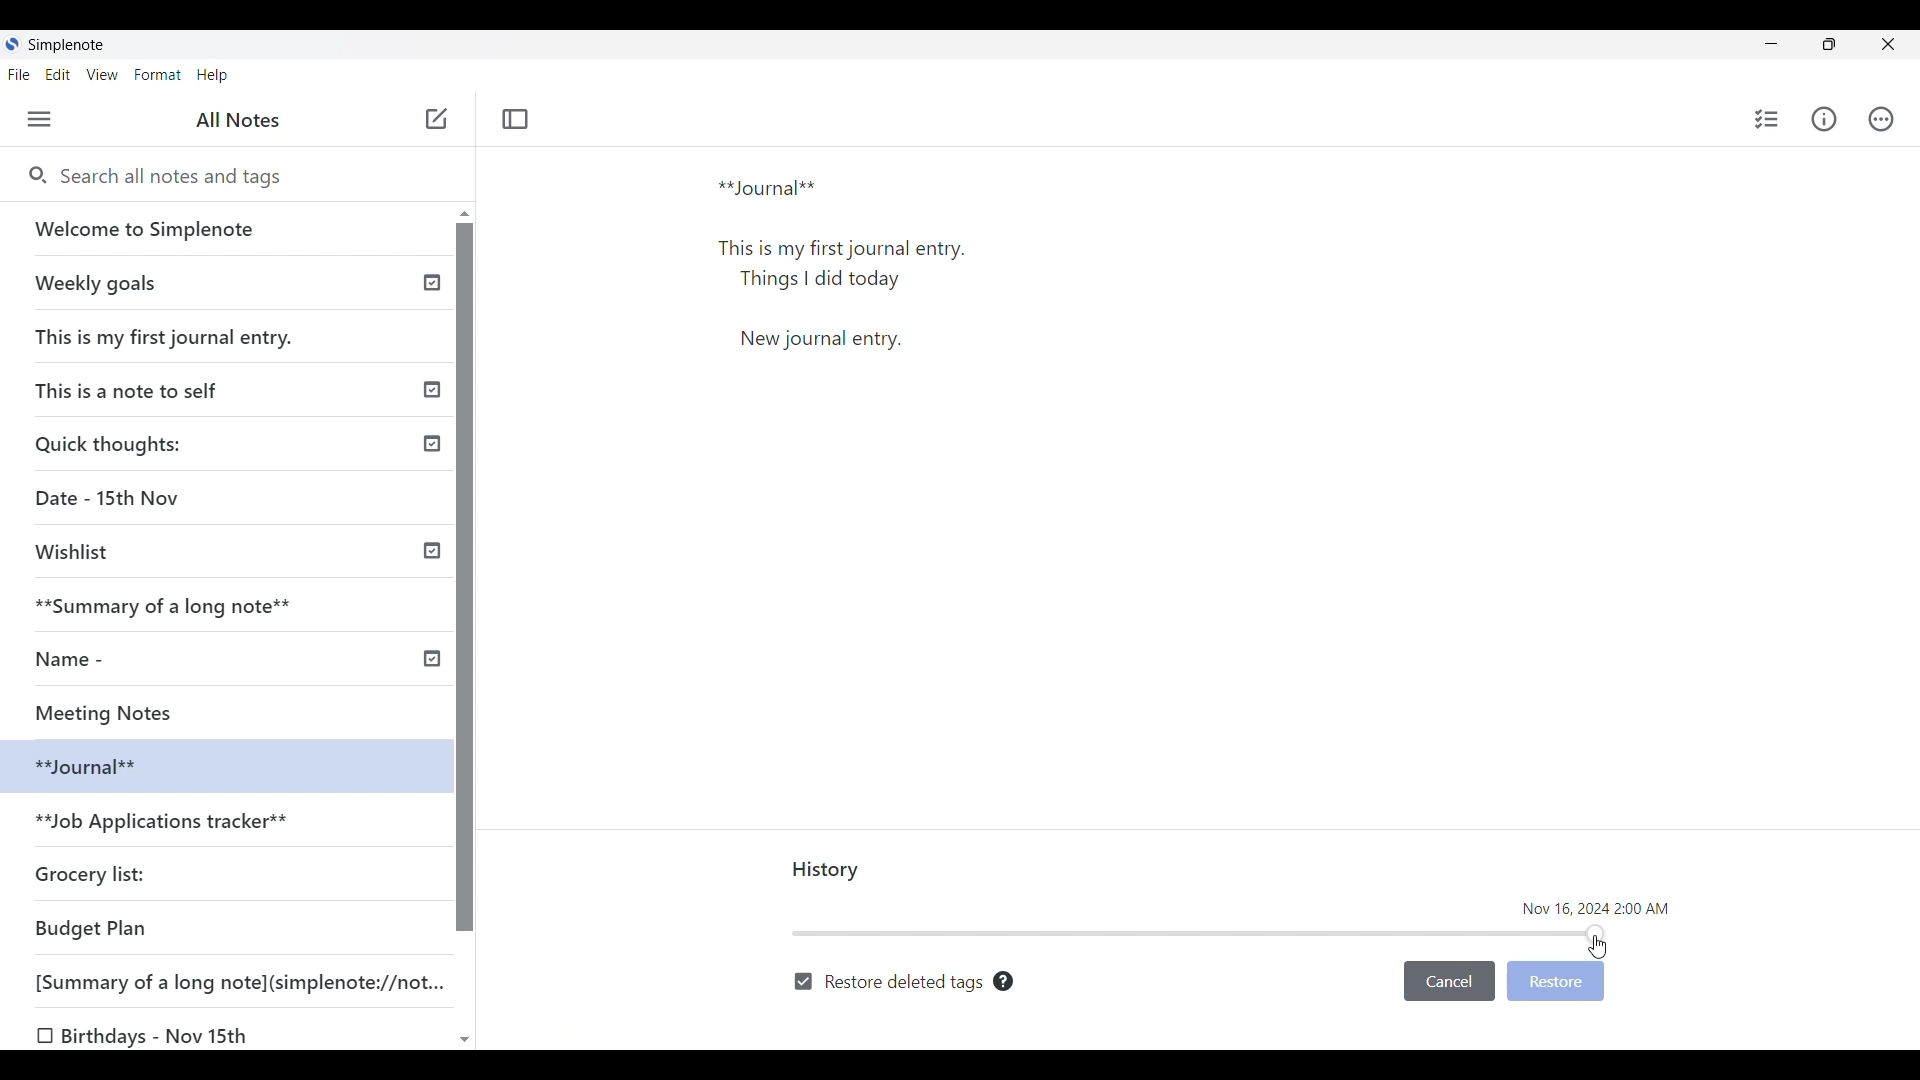 This screenshot has height=1080, width=1920. What do you see at coordinates (1449, 982) in the screenshot?
I see `Cancel inputs made` at bounding box center [1449, 982].